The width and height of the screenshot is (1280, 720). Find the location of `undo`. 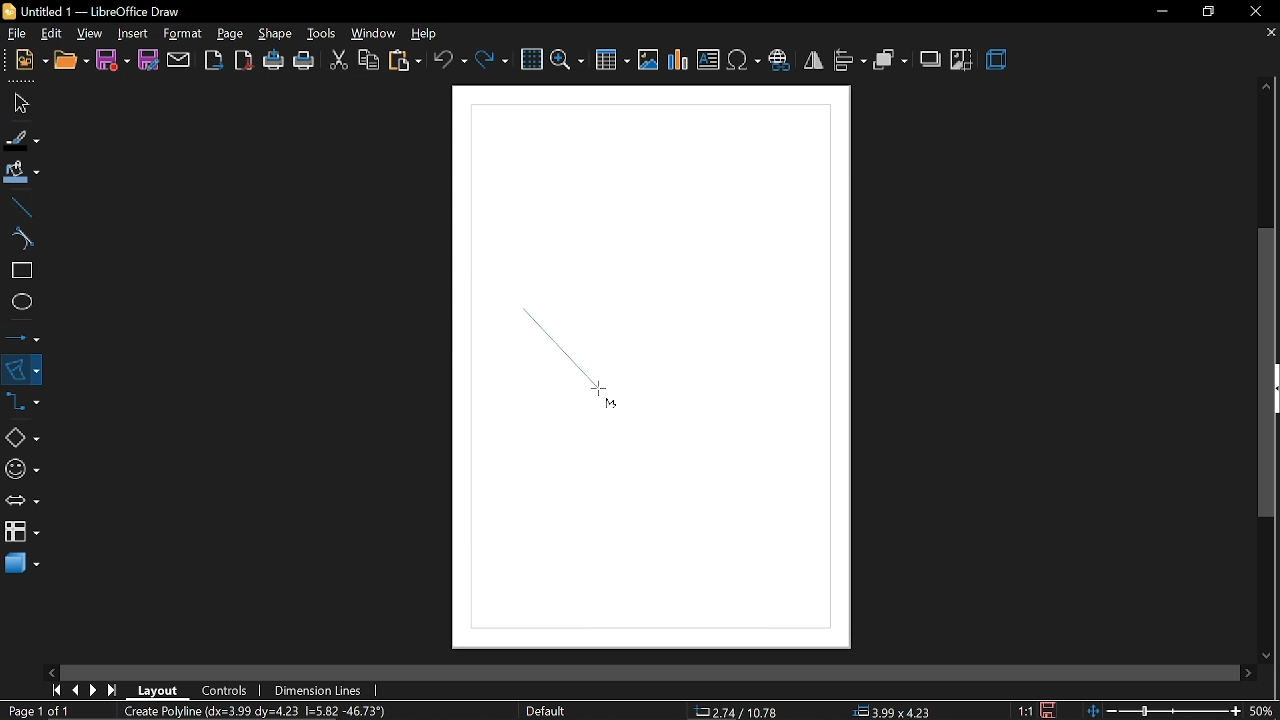

undo is located at coordinates (451, 59).